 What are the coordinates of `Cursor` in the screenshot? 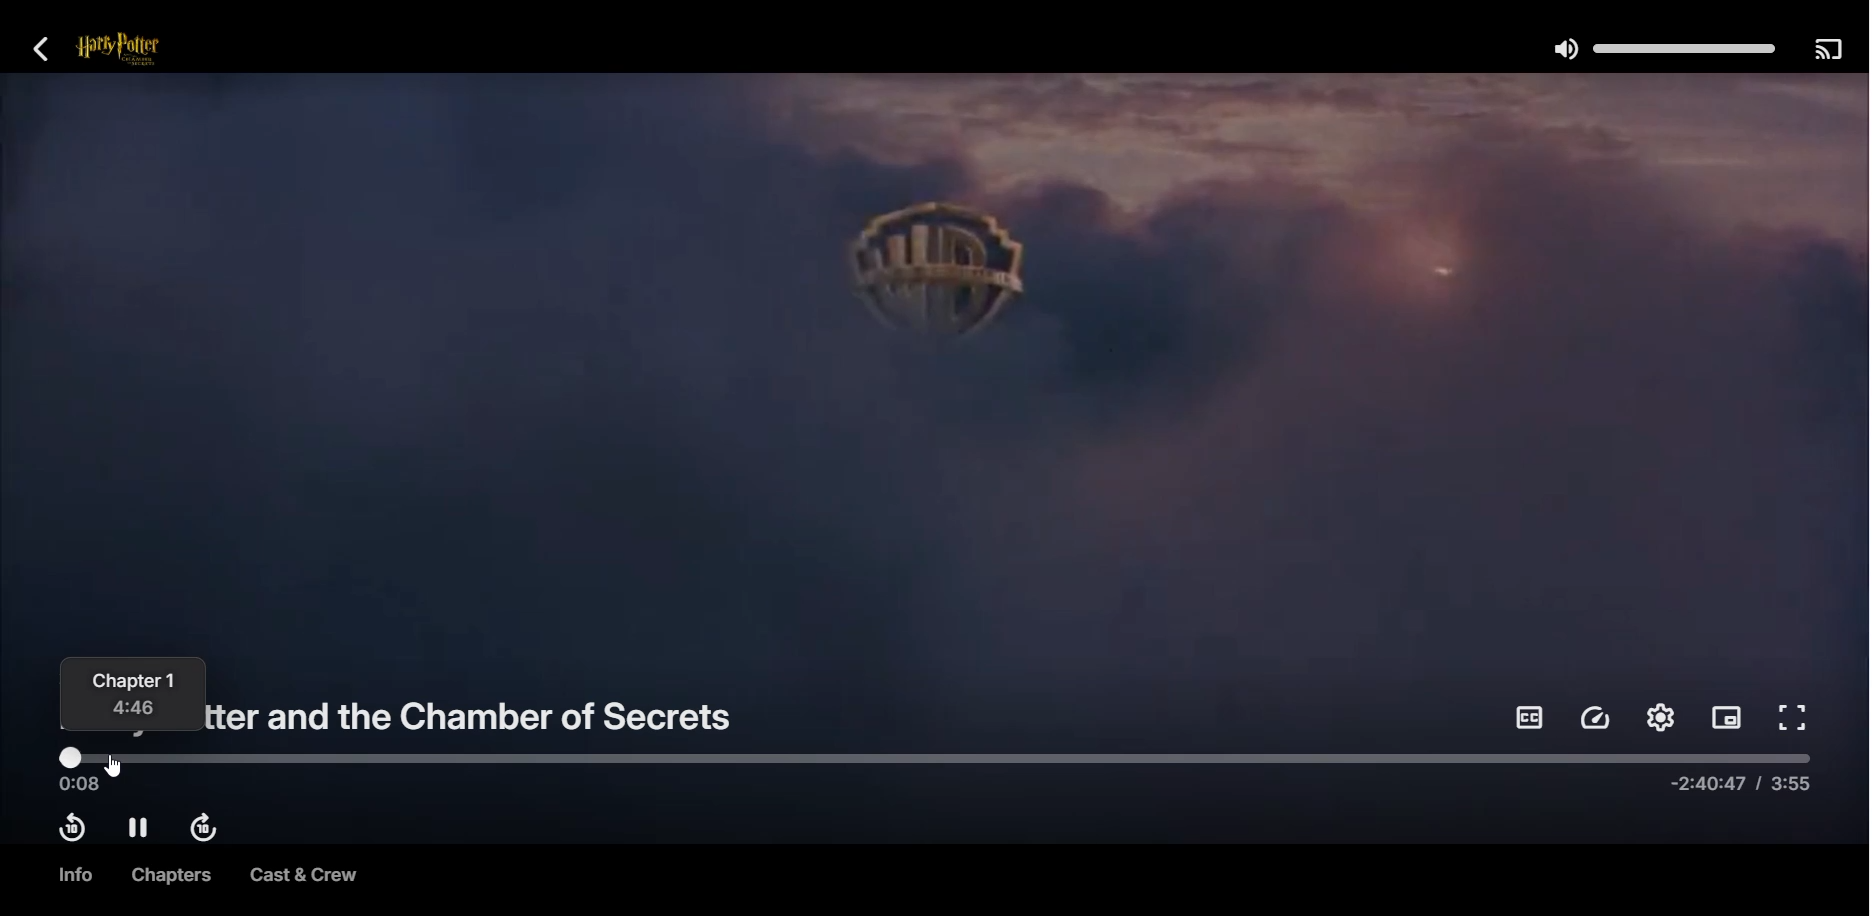 It's located at (116, 767).